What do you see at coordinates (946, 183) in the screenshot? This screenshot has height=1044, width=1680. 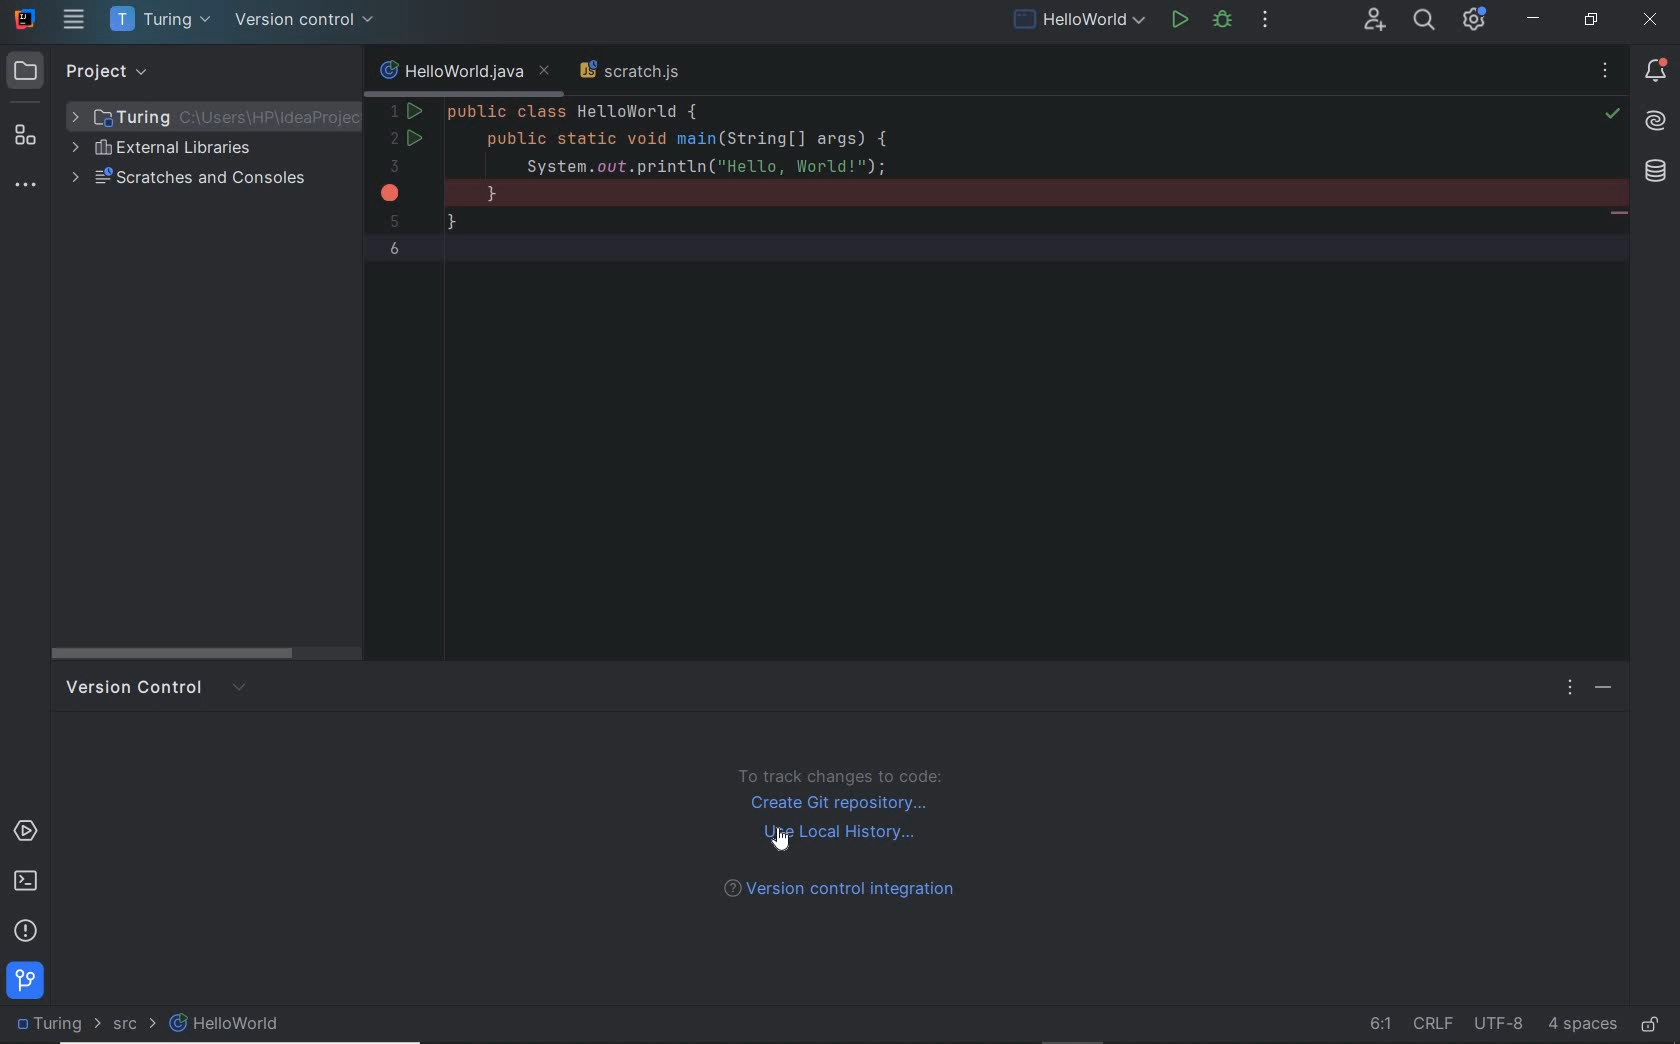 I see `codes` at bounding box center [946, 183].